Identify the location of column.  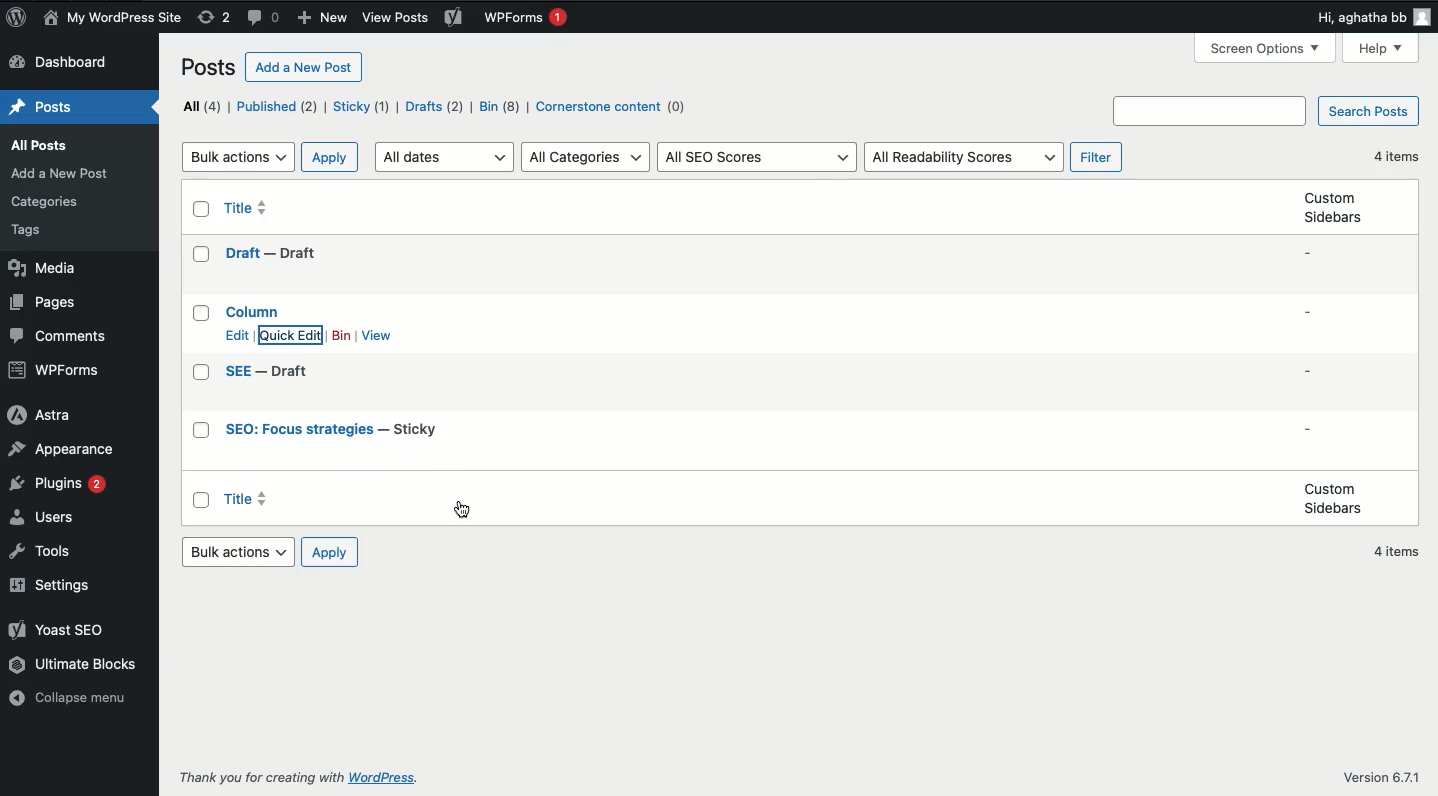
(255, 310).